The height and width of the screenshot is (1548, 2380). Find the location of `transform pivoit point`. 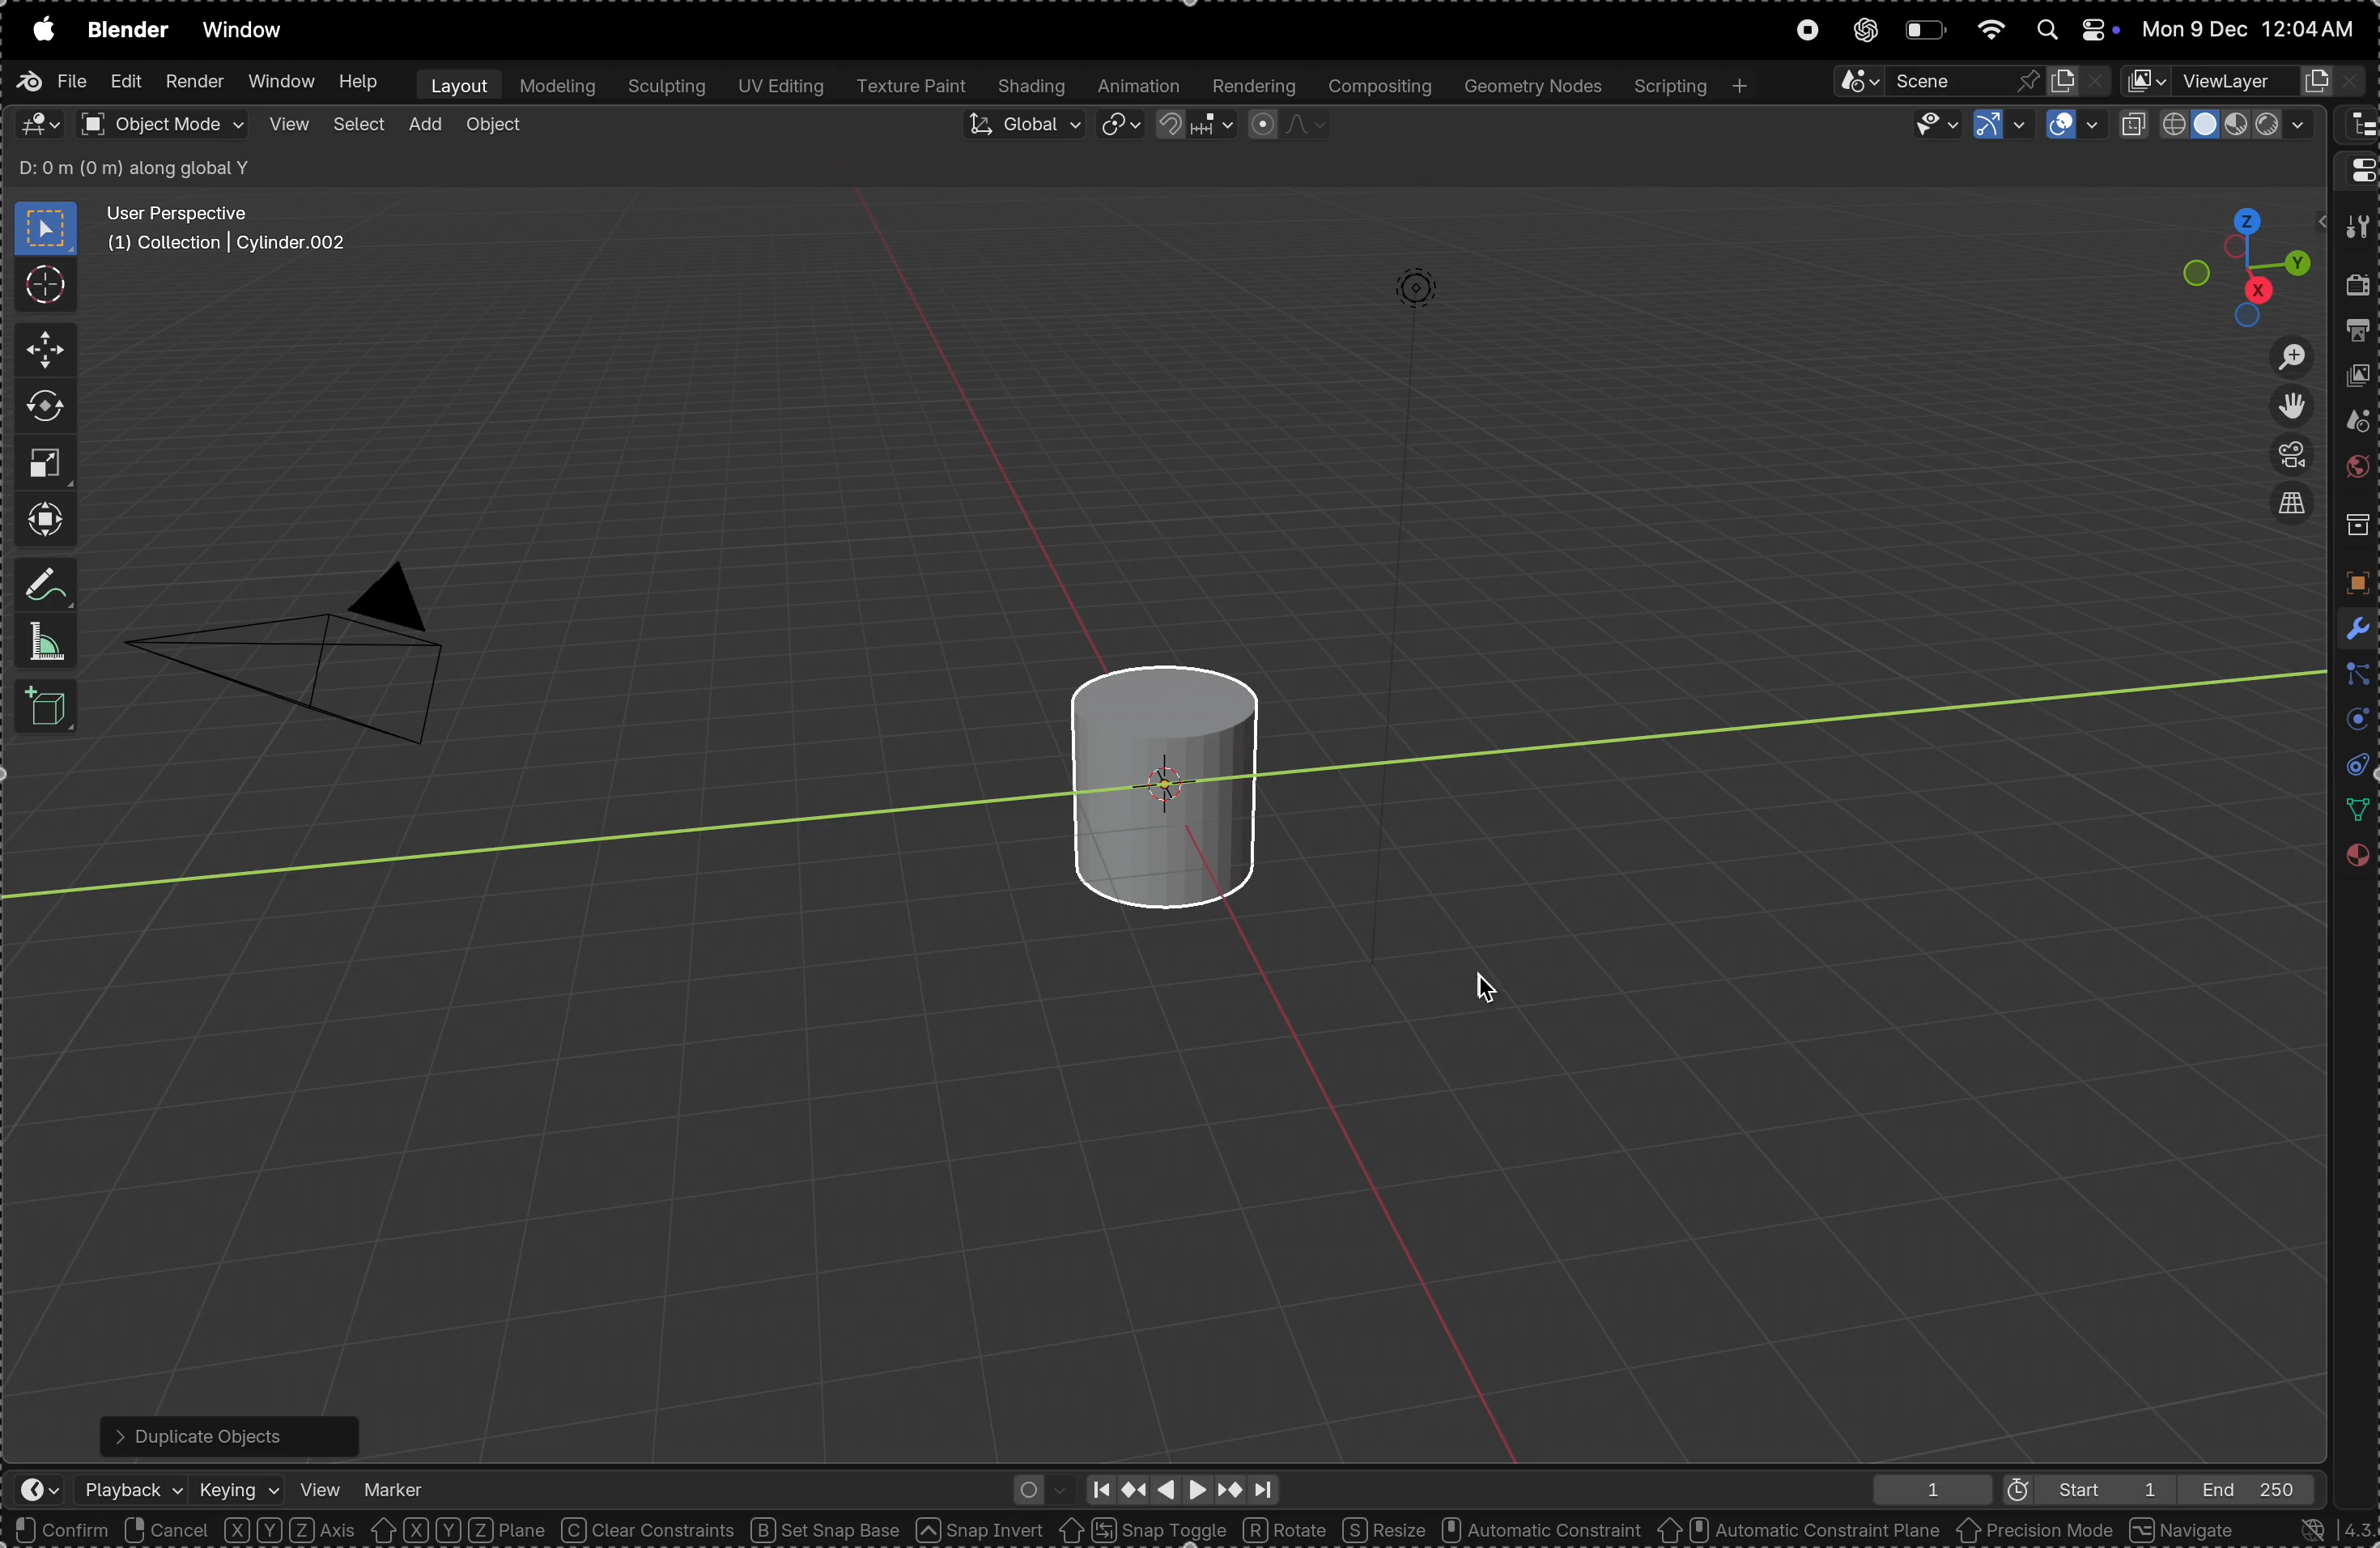

transform pivoit point is located at coordinates (1122, 127).